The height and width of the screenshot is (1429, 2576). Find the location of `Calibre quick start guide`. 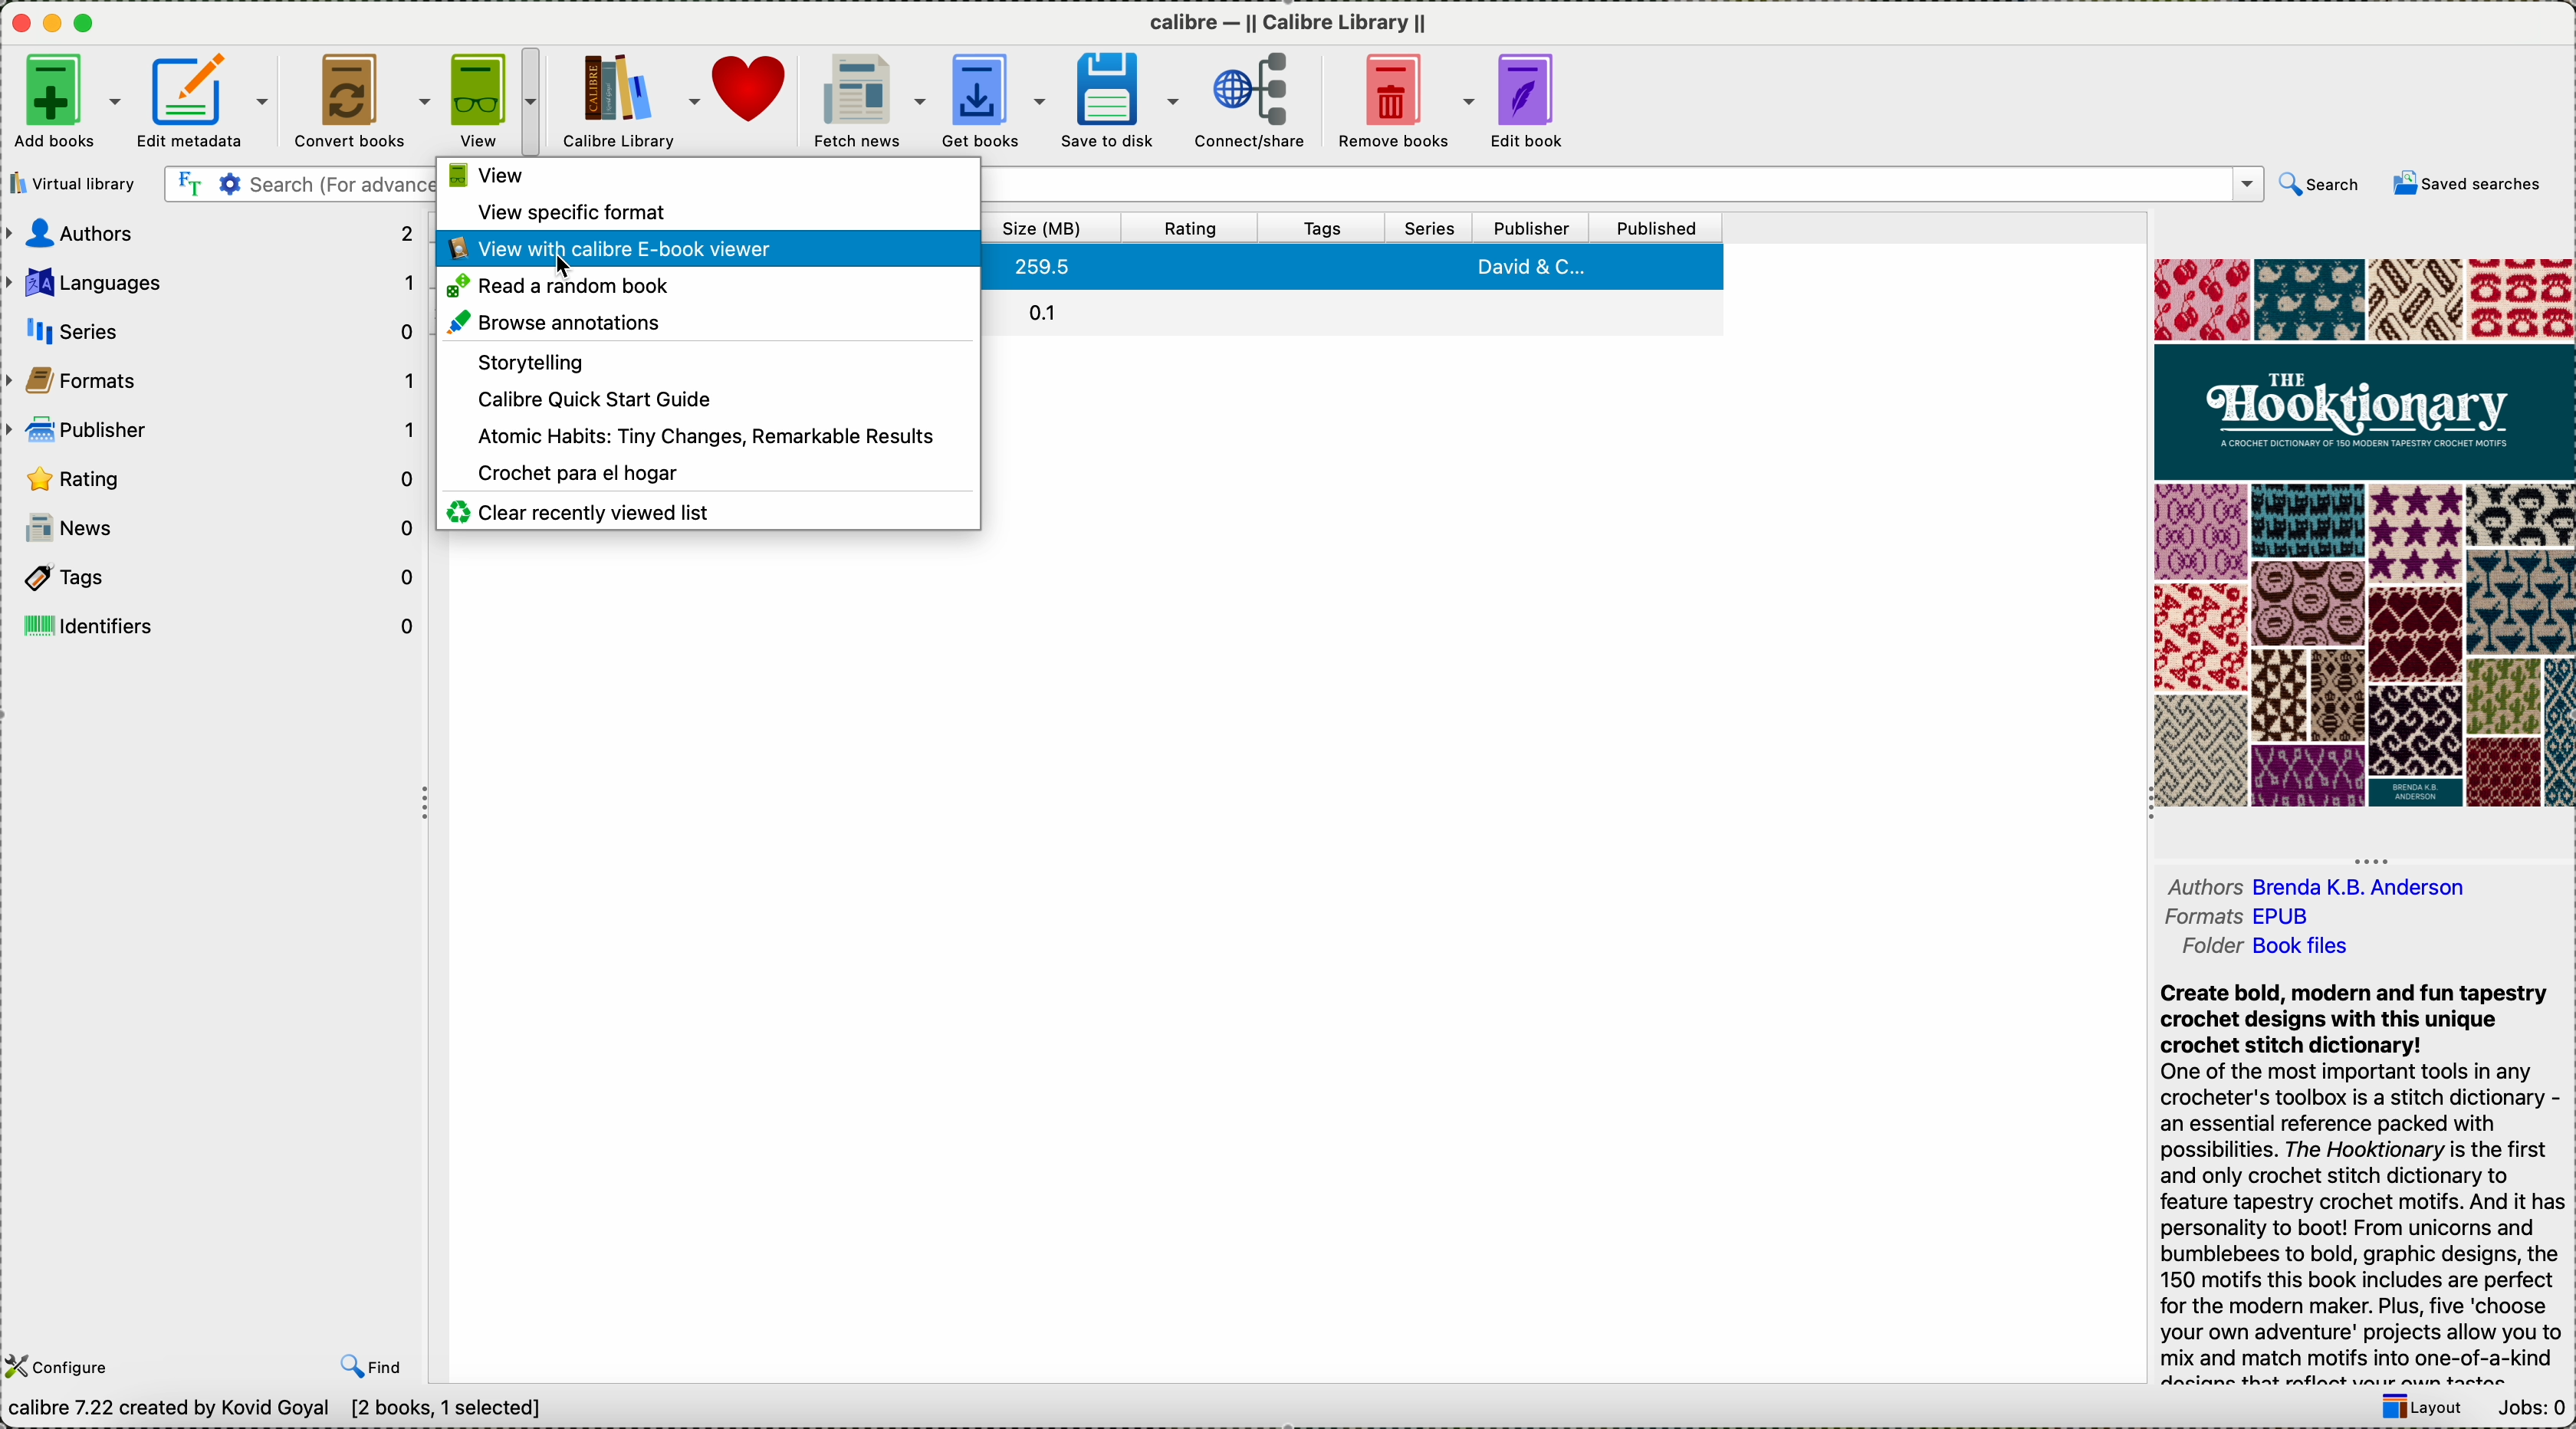

Calibre quick start guide is located at coordinates (592, 397).